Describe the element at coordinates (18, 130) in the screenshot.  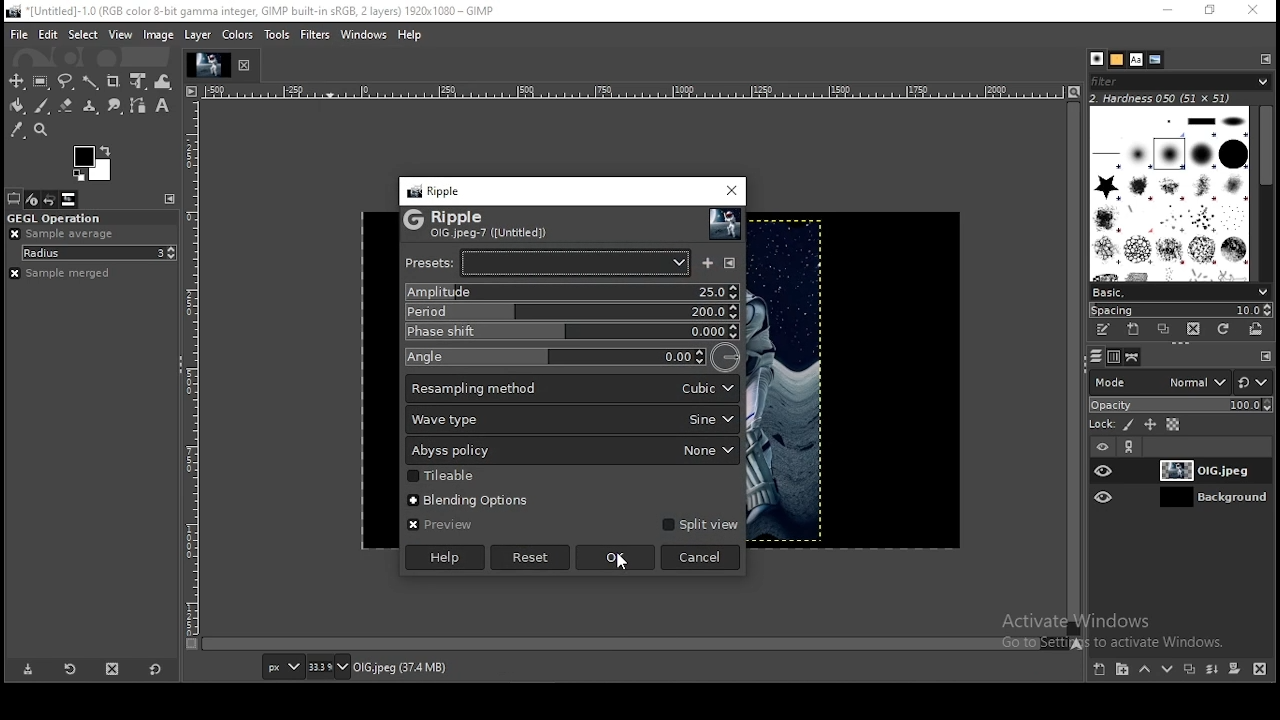
I see `color picker tool` at that location.